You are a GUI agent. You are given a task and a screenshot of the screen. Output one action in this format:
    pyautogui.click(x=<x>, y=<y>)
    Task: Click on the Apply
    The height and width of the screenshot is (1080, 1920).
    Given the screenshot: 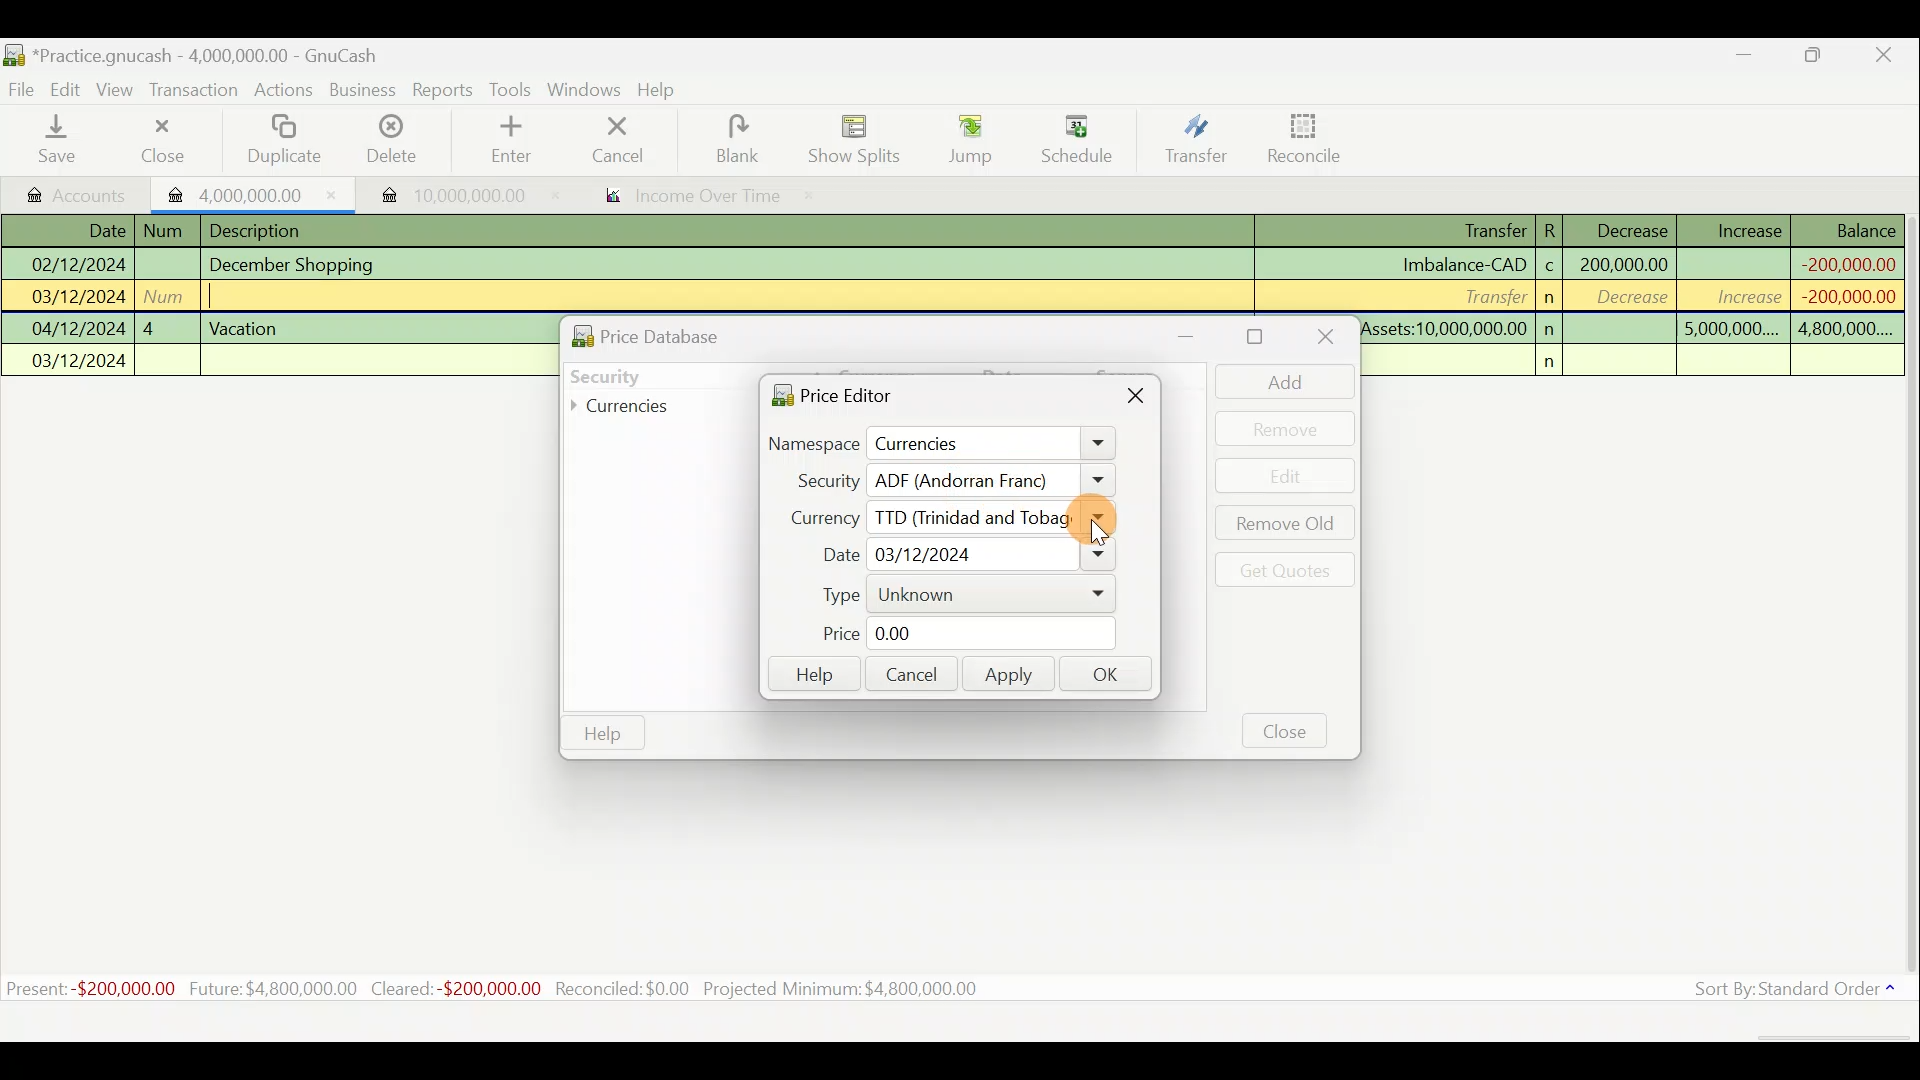 What is the action you would take?
    pyautogui.click(x=1009, y=677)
    